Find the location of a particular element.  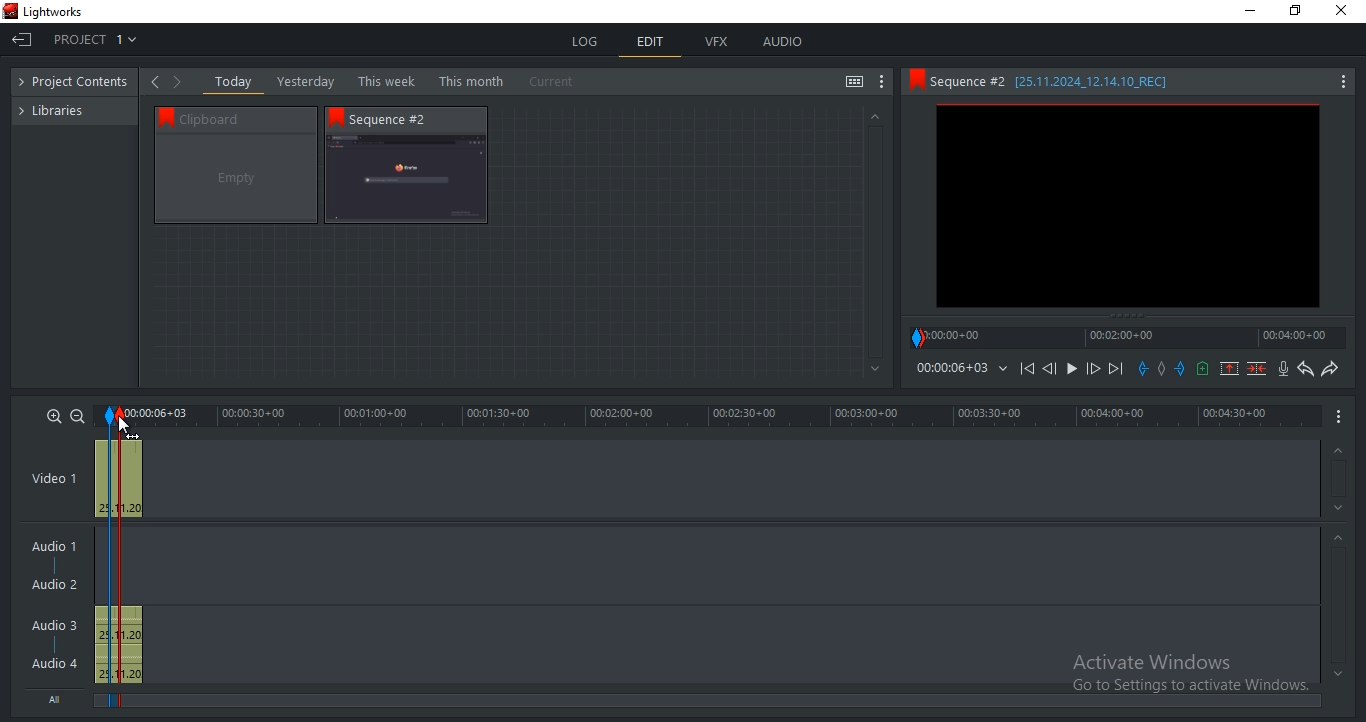

Greyed out down arrow is located at coordinates (1341, 511).